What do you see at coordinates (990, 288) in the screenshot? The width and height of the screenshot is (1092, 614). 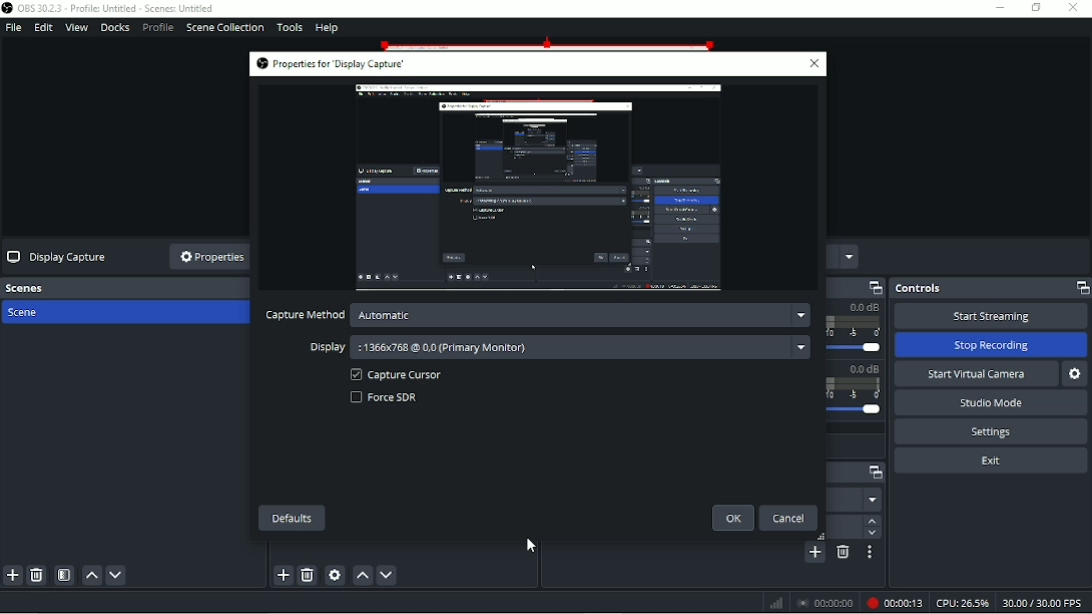 I see `Controls` at bounding box center [990, 288].